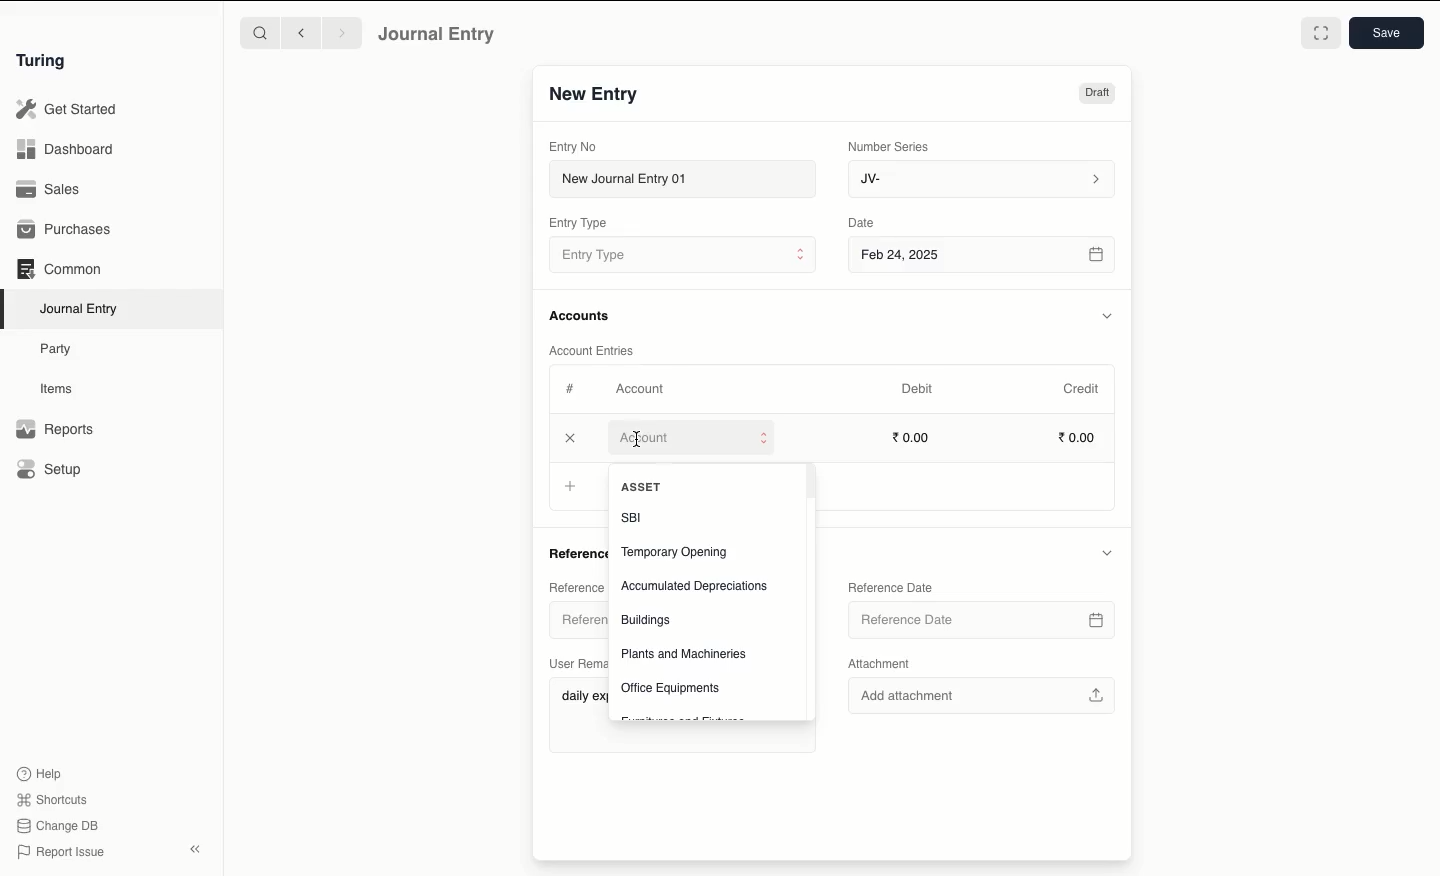 This screenshot has width=1440, height=876. What do you see at coordinates (912, 436) in the screenshot?
I see `0.00` at bounding box center [912, 436].